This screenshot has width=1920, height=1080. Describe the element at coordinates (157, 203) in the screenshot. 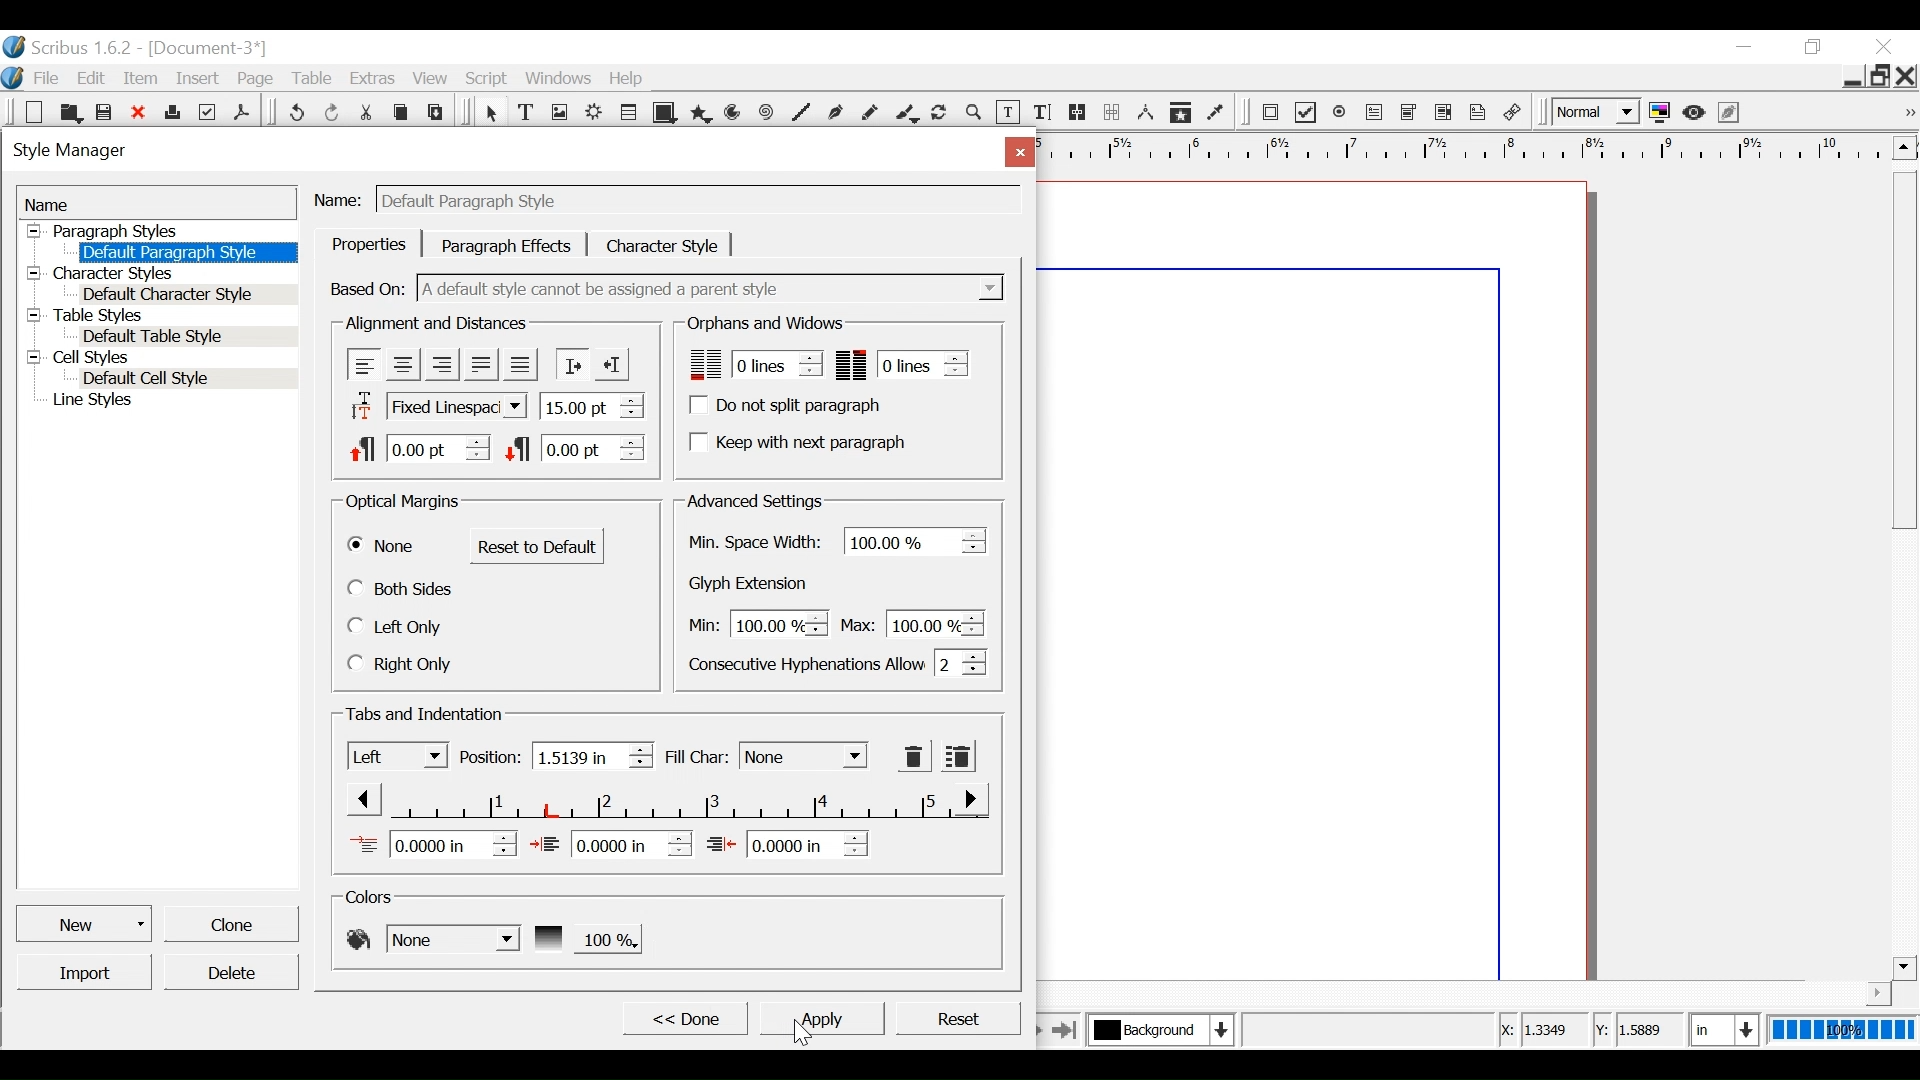

I see `Name` at that location.